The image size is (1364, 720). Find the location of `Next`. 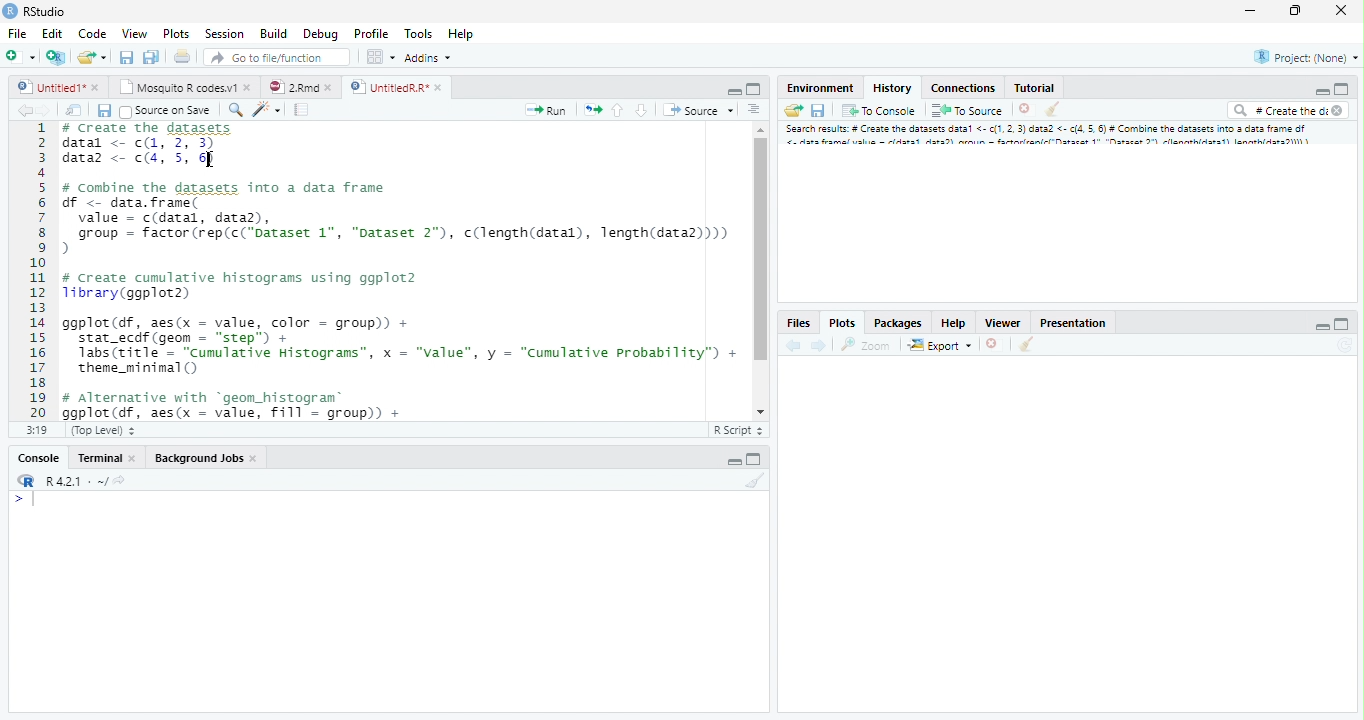

Next is located at coordinates (43, 114).